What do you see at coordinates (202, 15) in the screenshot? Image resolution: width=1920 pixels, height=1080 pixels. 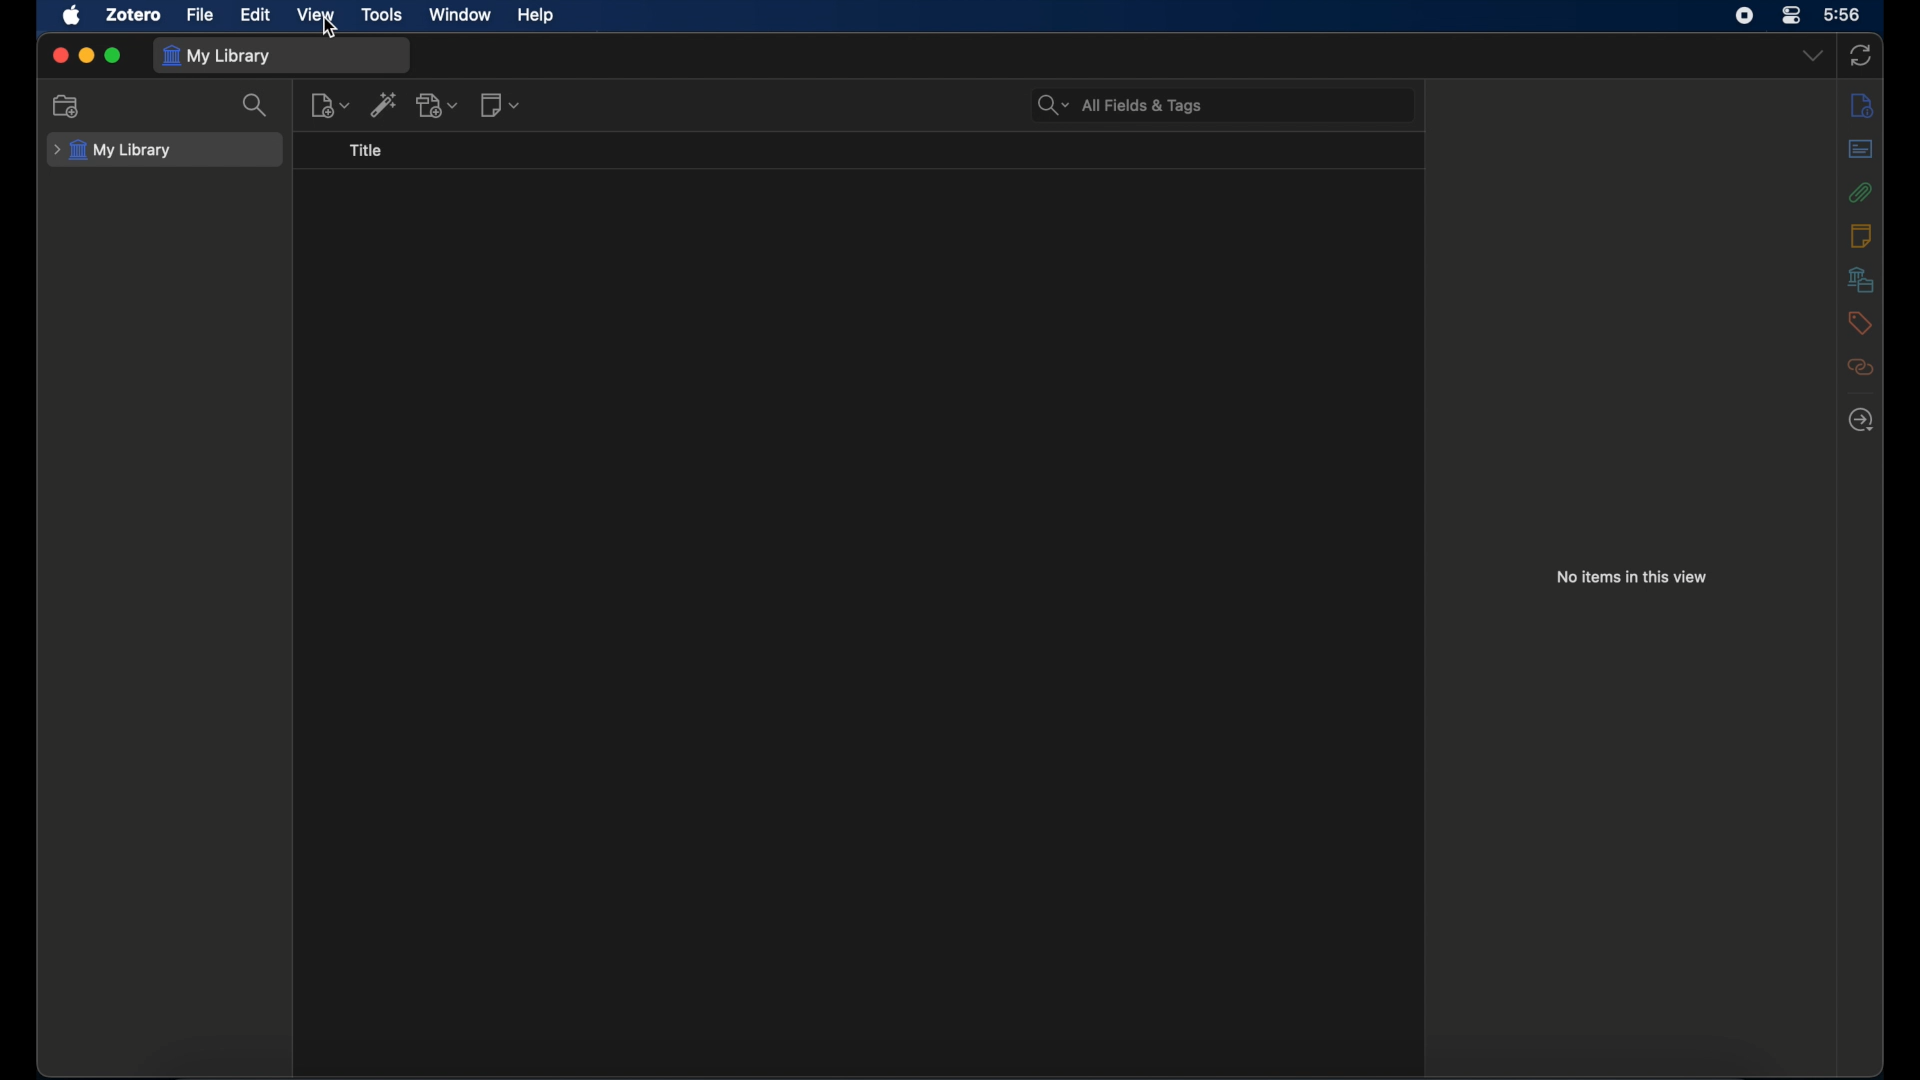 I see `file` at bounding box center [202, 15].